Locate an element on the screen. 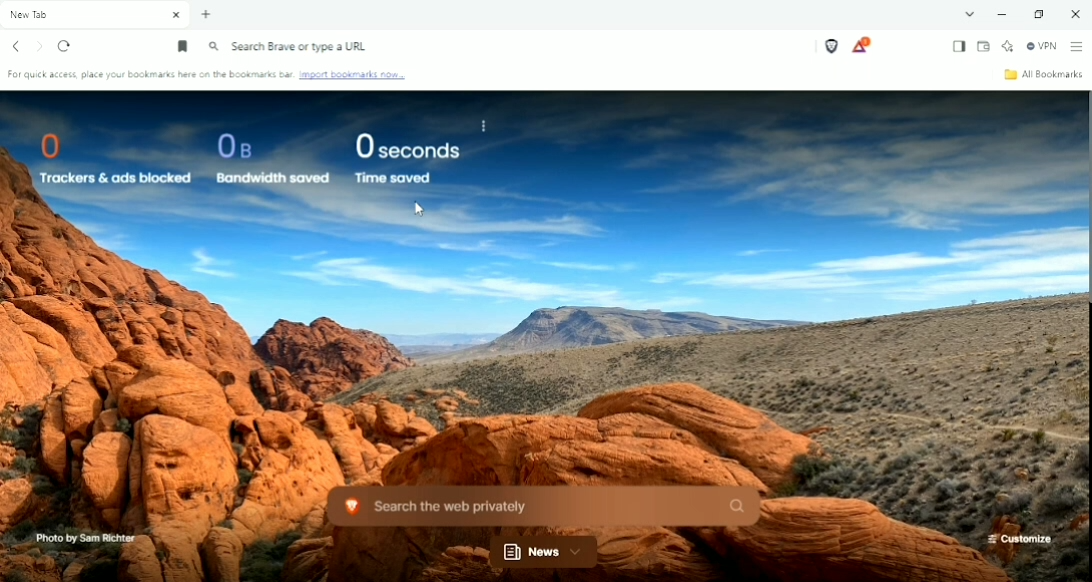  Search Brave or type a URL is located at coordinates (290, 47).